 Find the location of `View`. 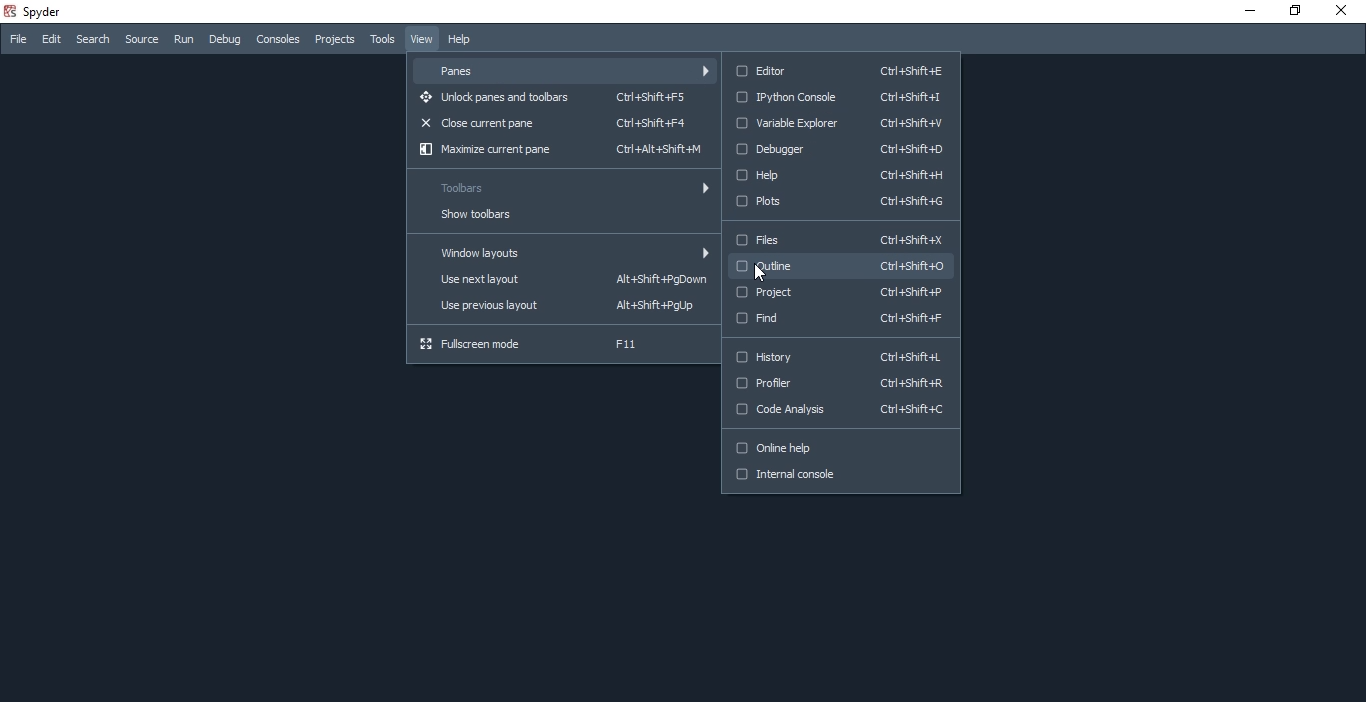

View is located at coordinates (420, 38).